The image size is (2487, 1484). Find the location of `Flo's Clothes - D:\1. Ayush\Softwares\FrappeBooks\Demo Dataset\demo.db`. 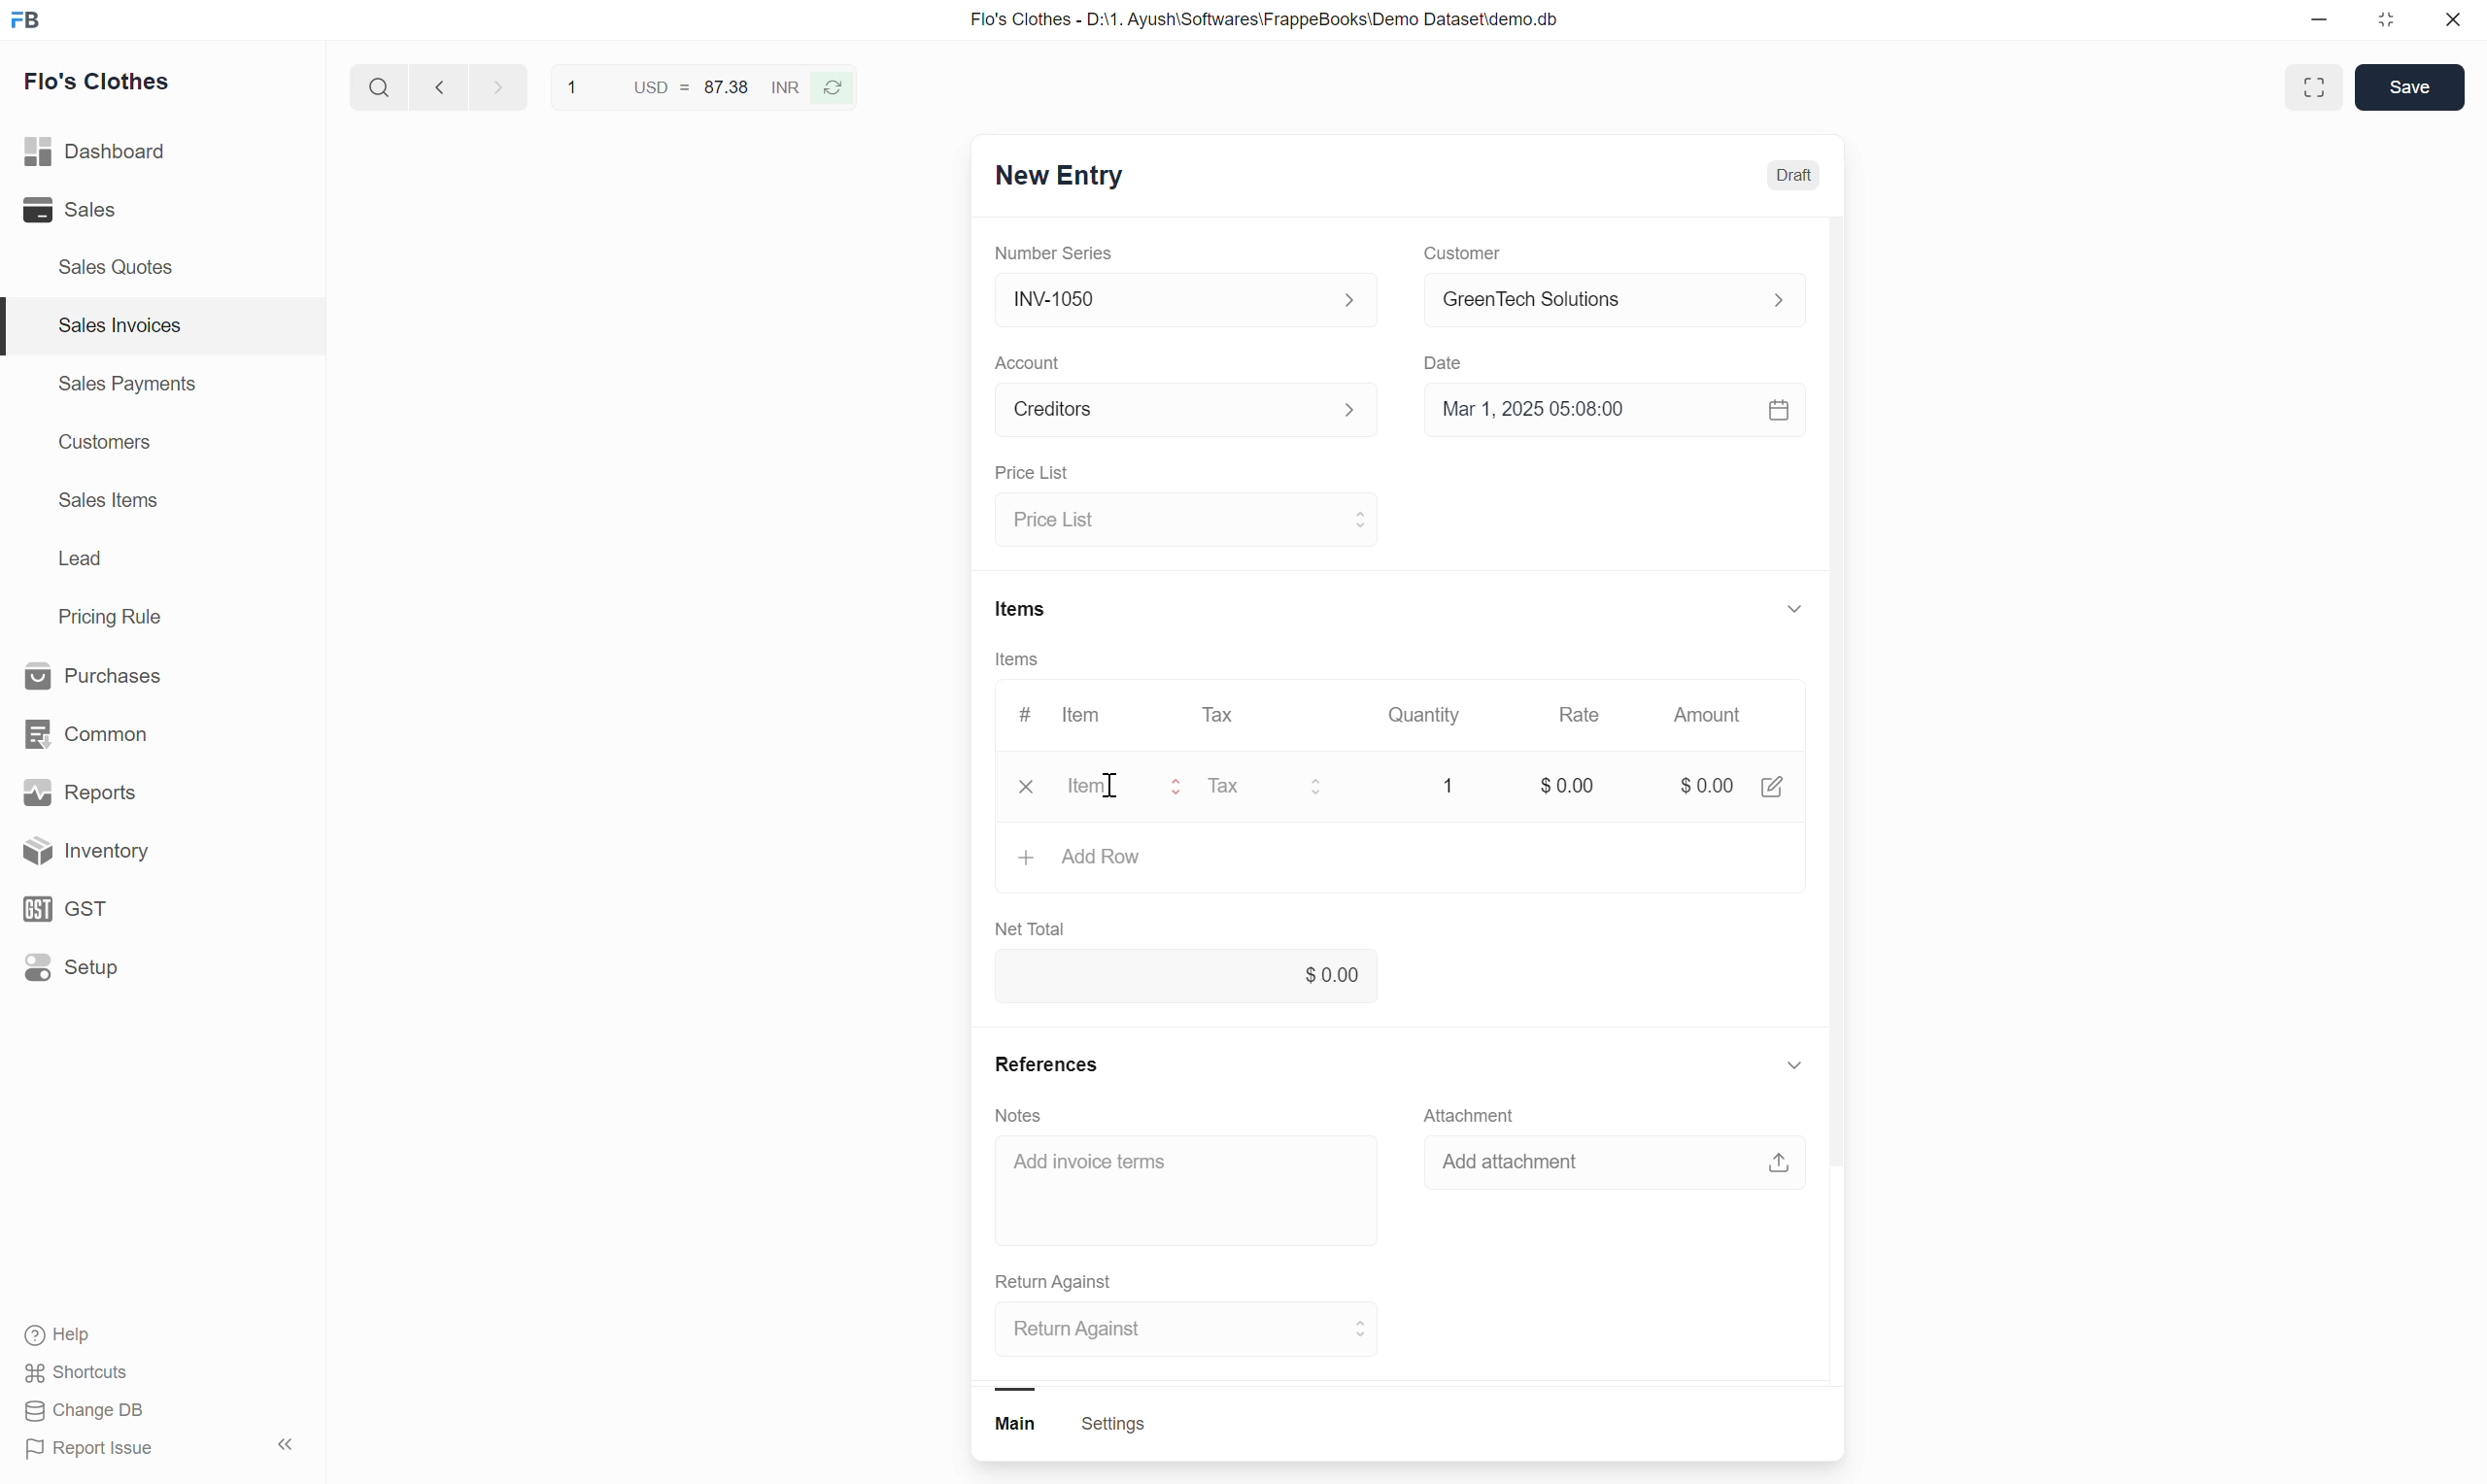

Flo's Clothes - D:\1. Ayush\Softwares\FrappeBooks\Demo Dataset\demo.db is located at coordinates (1283, 22).